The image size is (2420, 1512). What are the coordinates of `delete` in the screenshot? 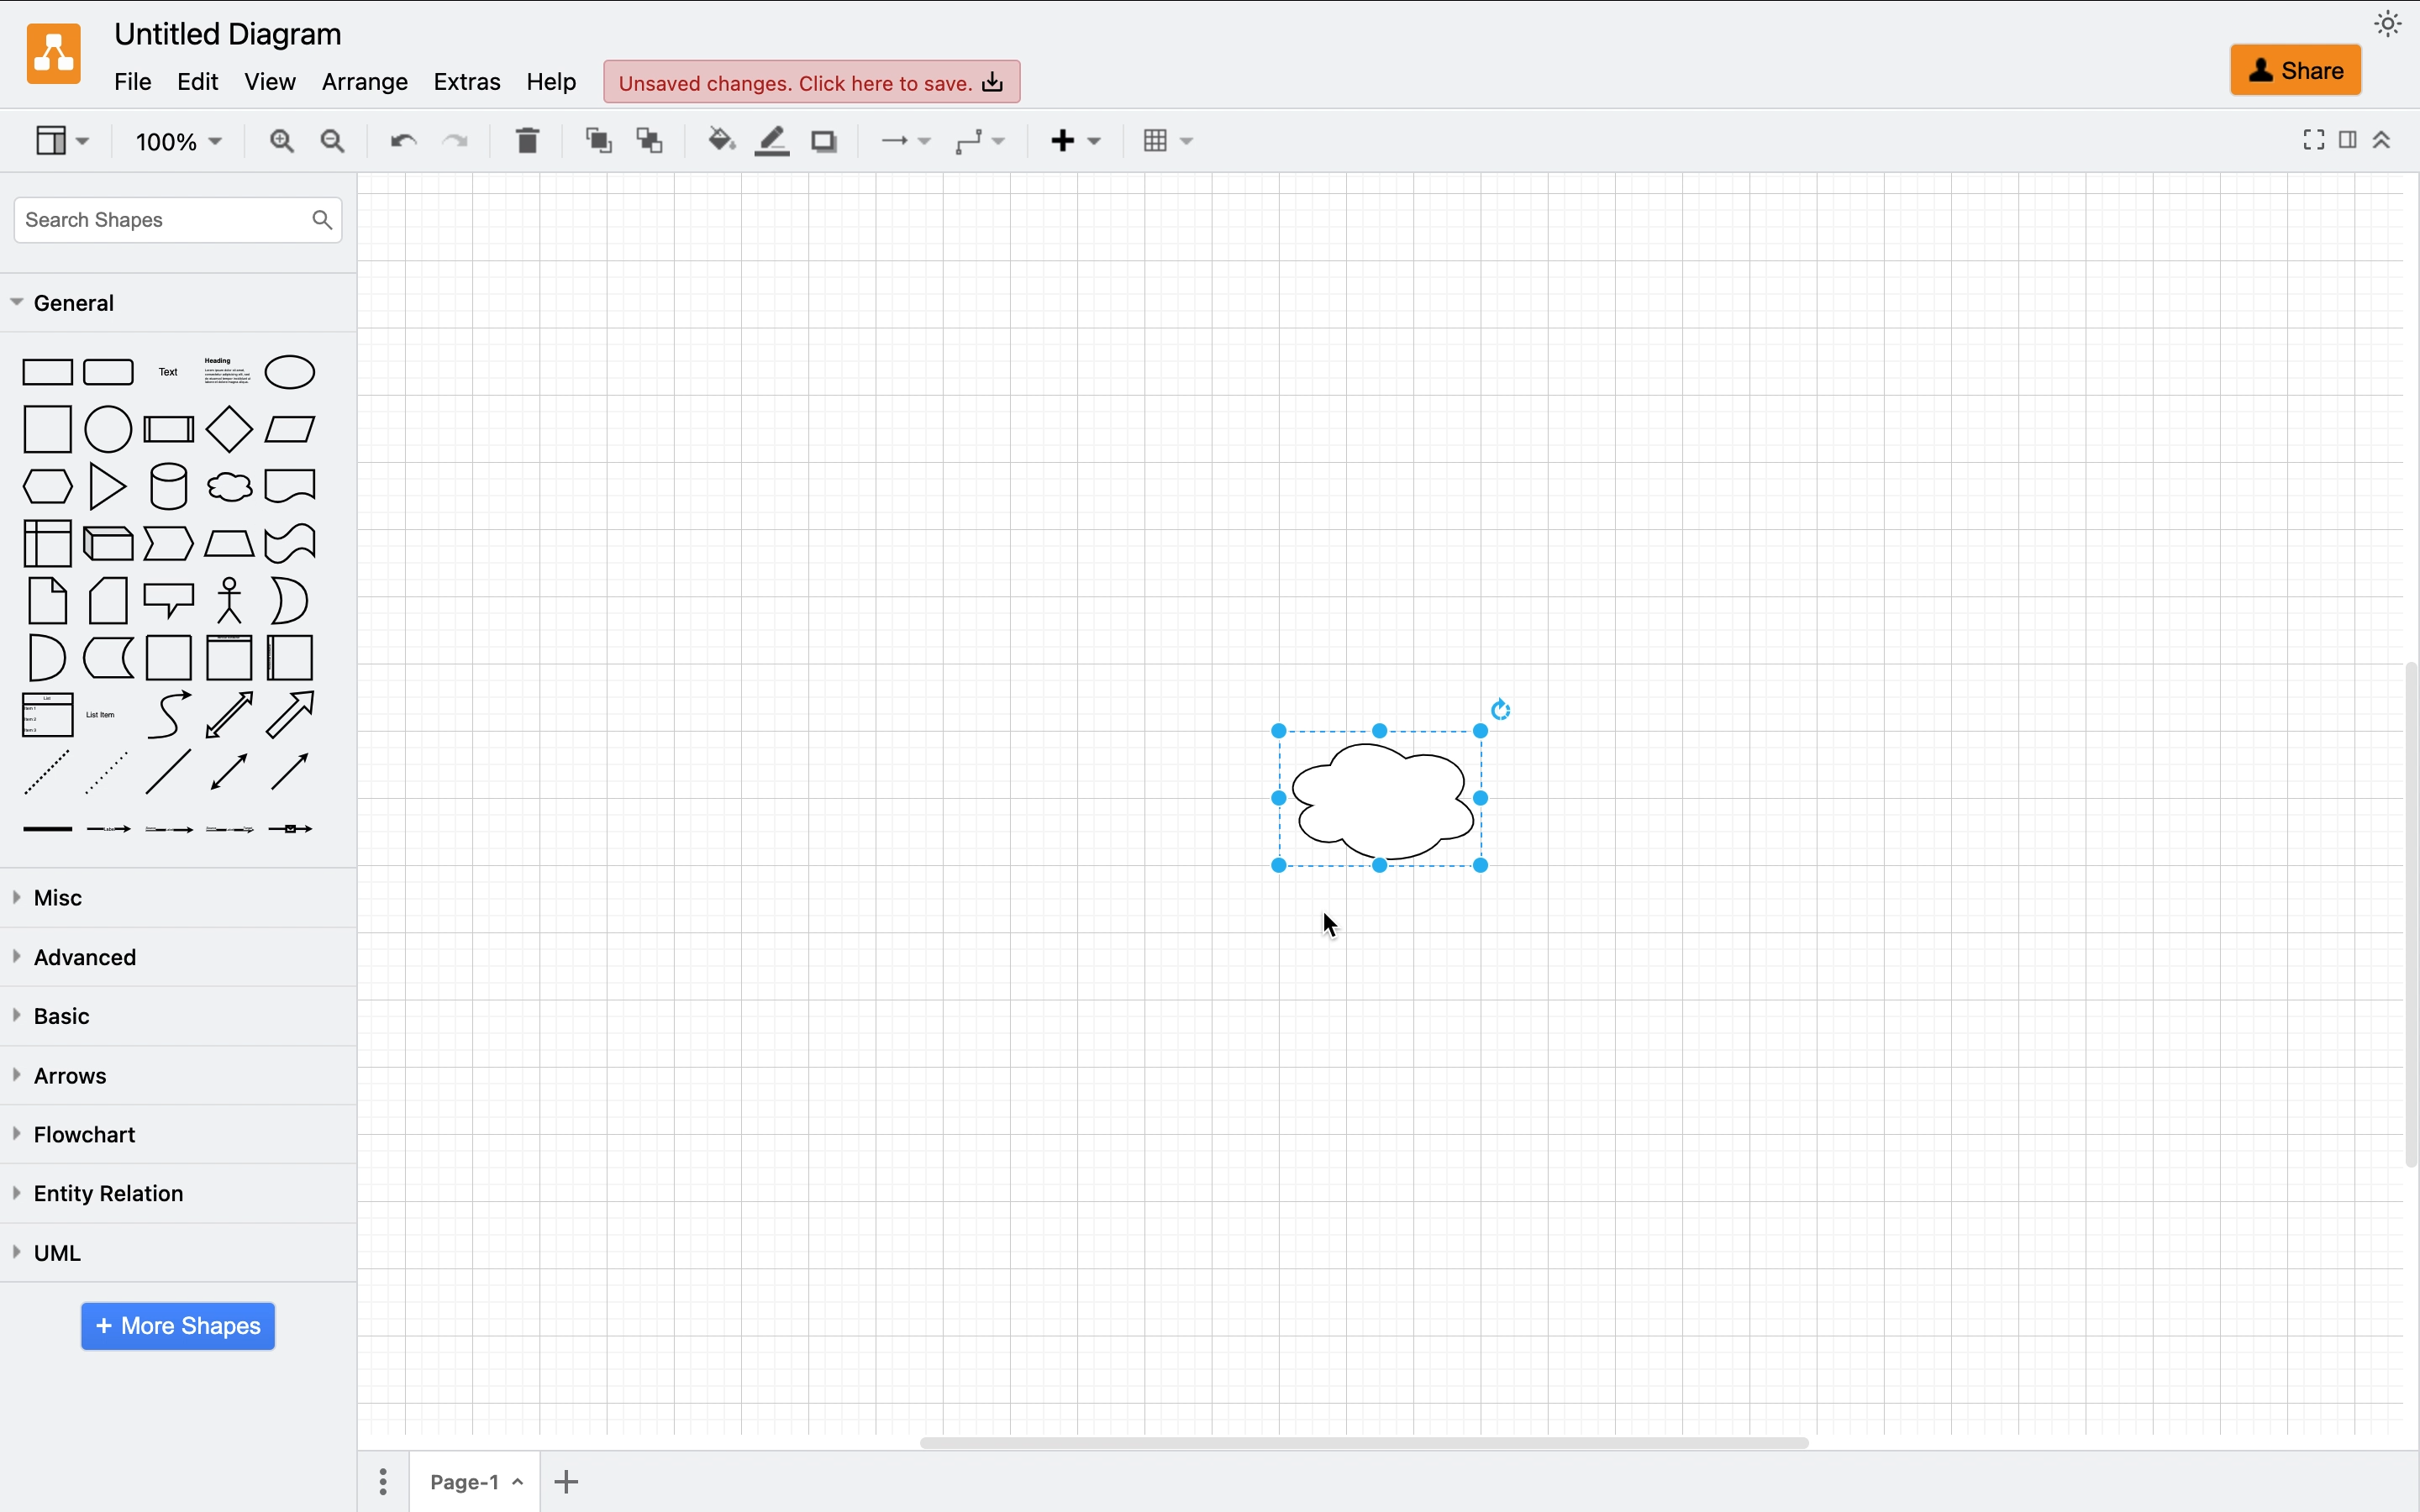 It's located at (522, 142).